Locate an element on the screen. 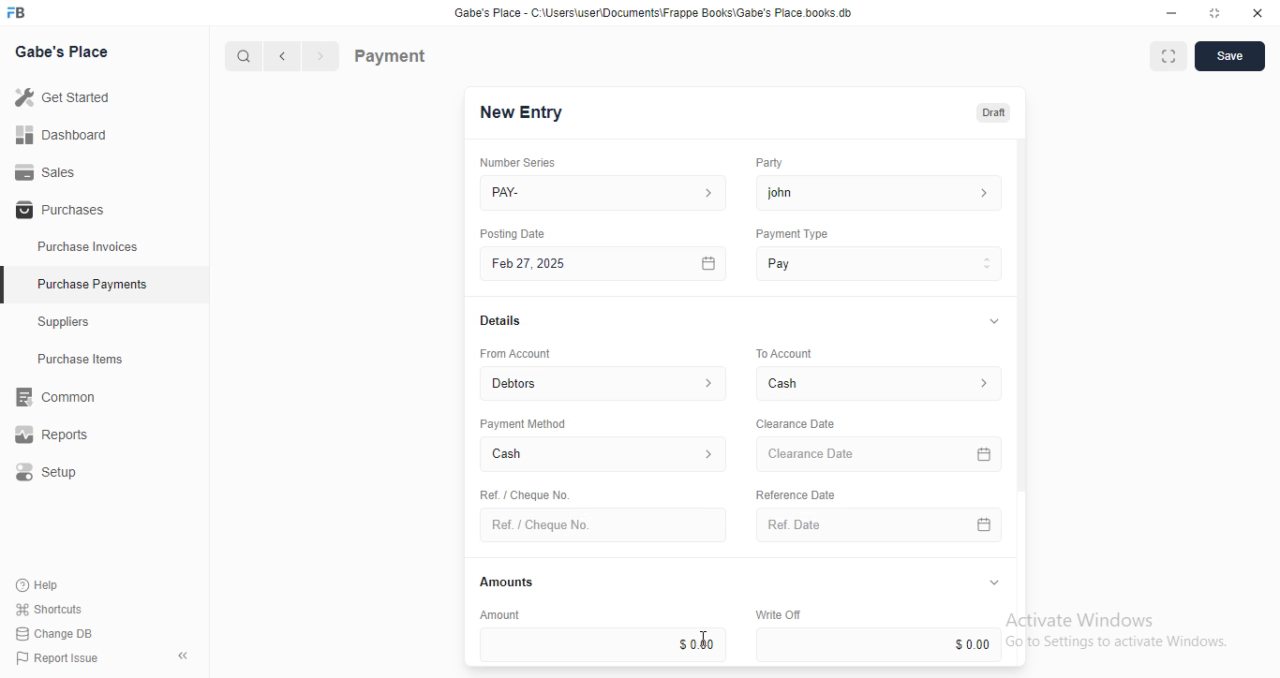  collapse sidebar is located at coordinates (182, 655).